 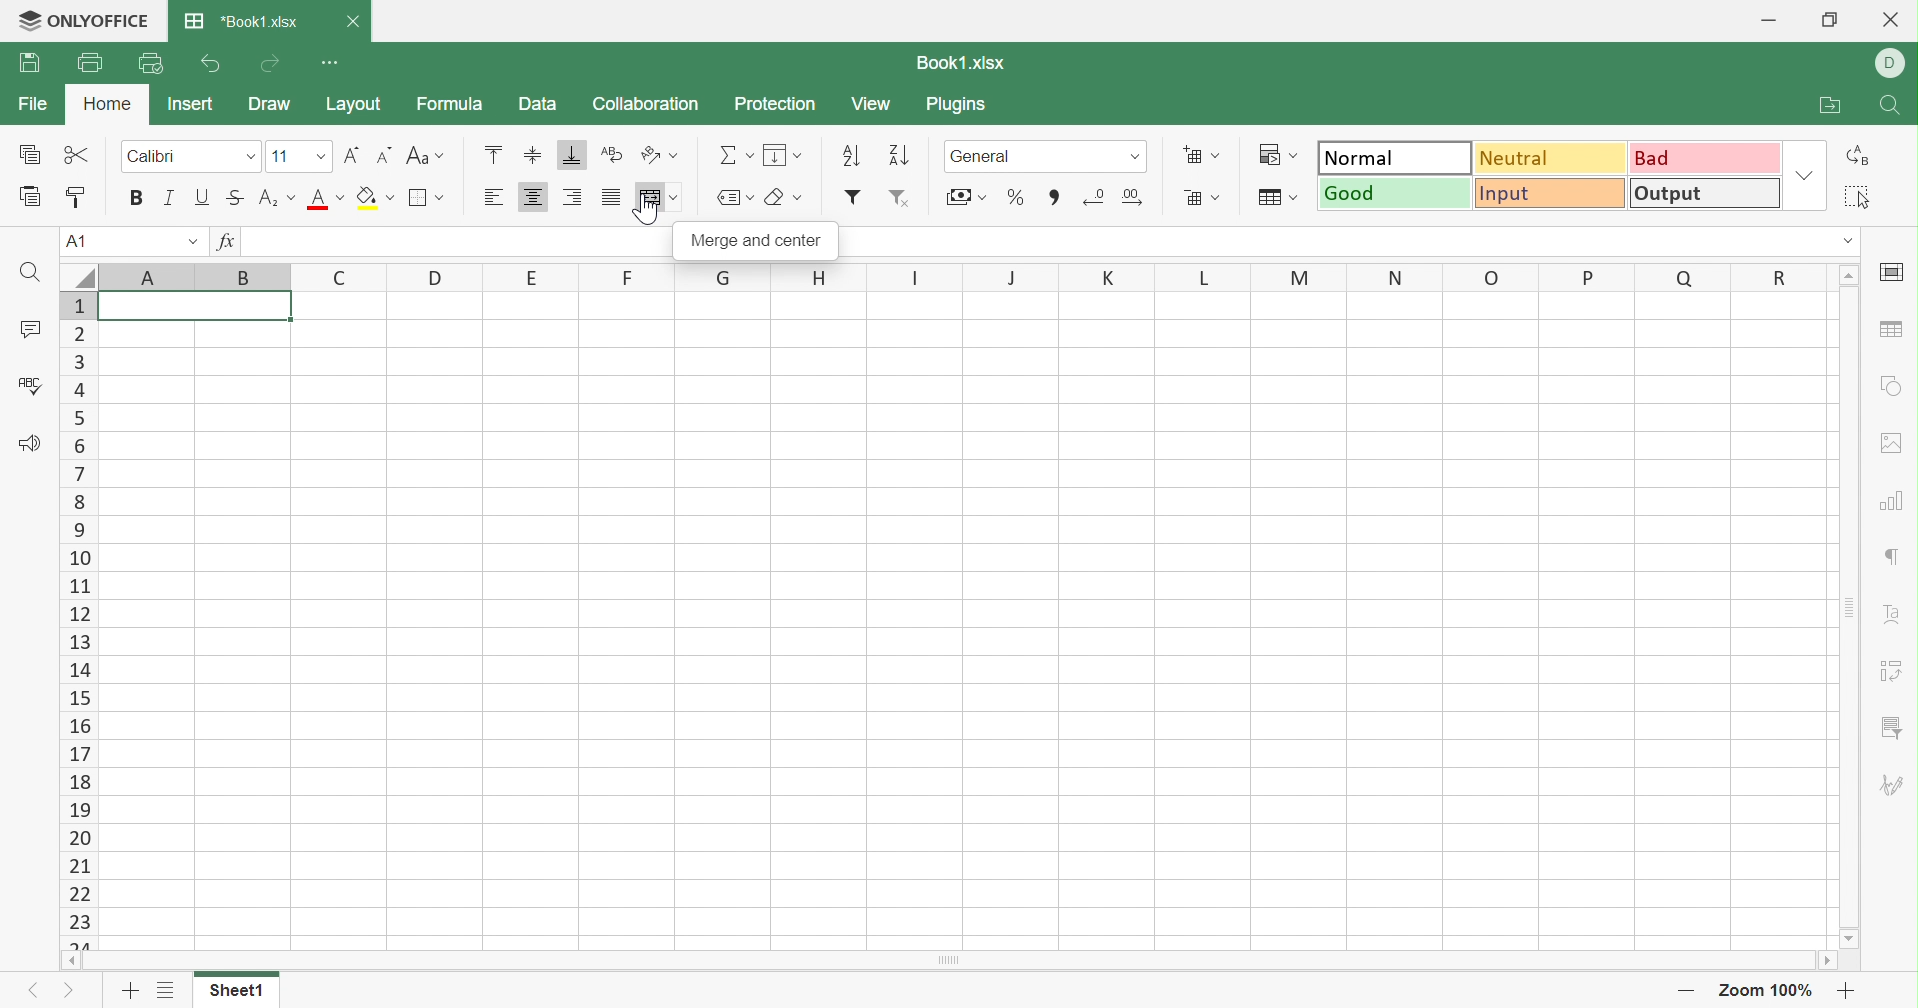 What do you see at coordinates (426, 198) in the screenshot?
I see `Borders` at bounding box center [426, 198].